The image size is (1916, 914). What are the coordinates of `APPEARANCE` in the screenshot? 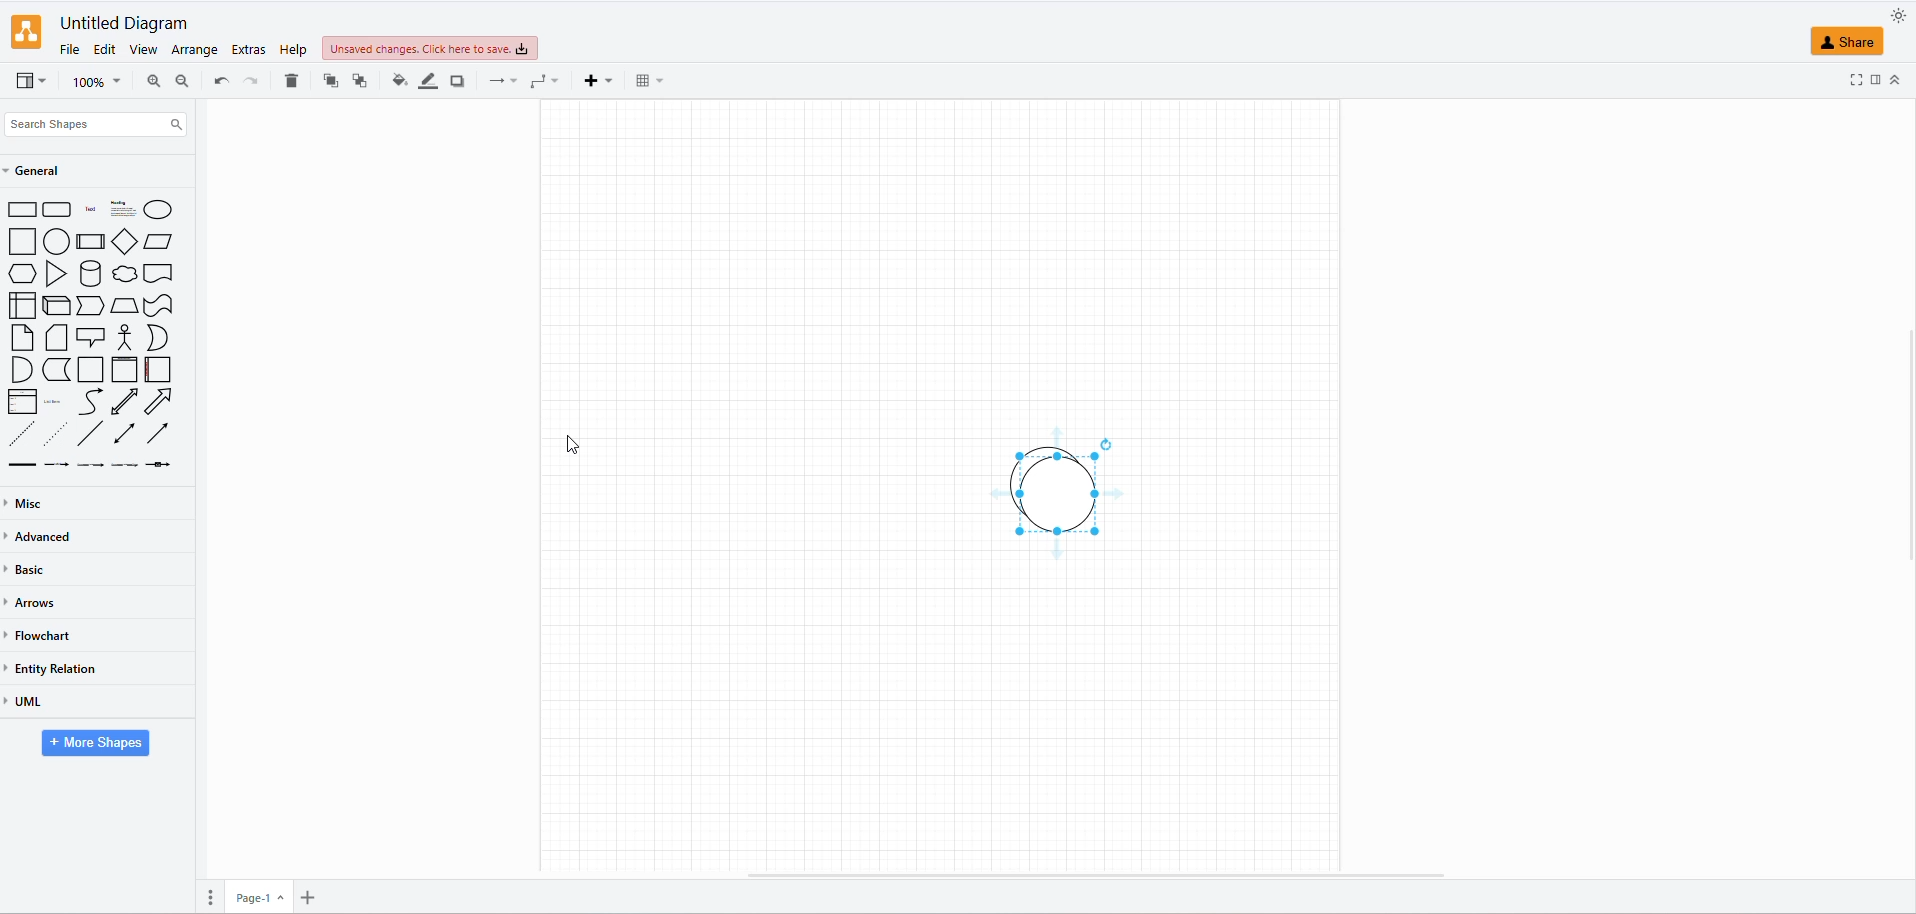 It's located at (1899, 15).